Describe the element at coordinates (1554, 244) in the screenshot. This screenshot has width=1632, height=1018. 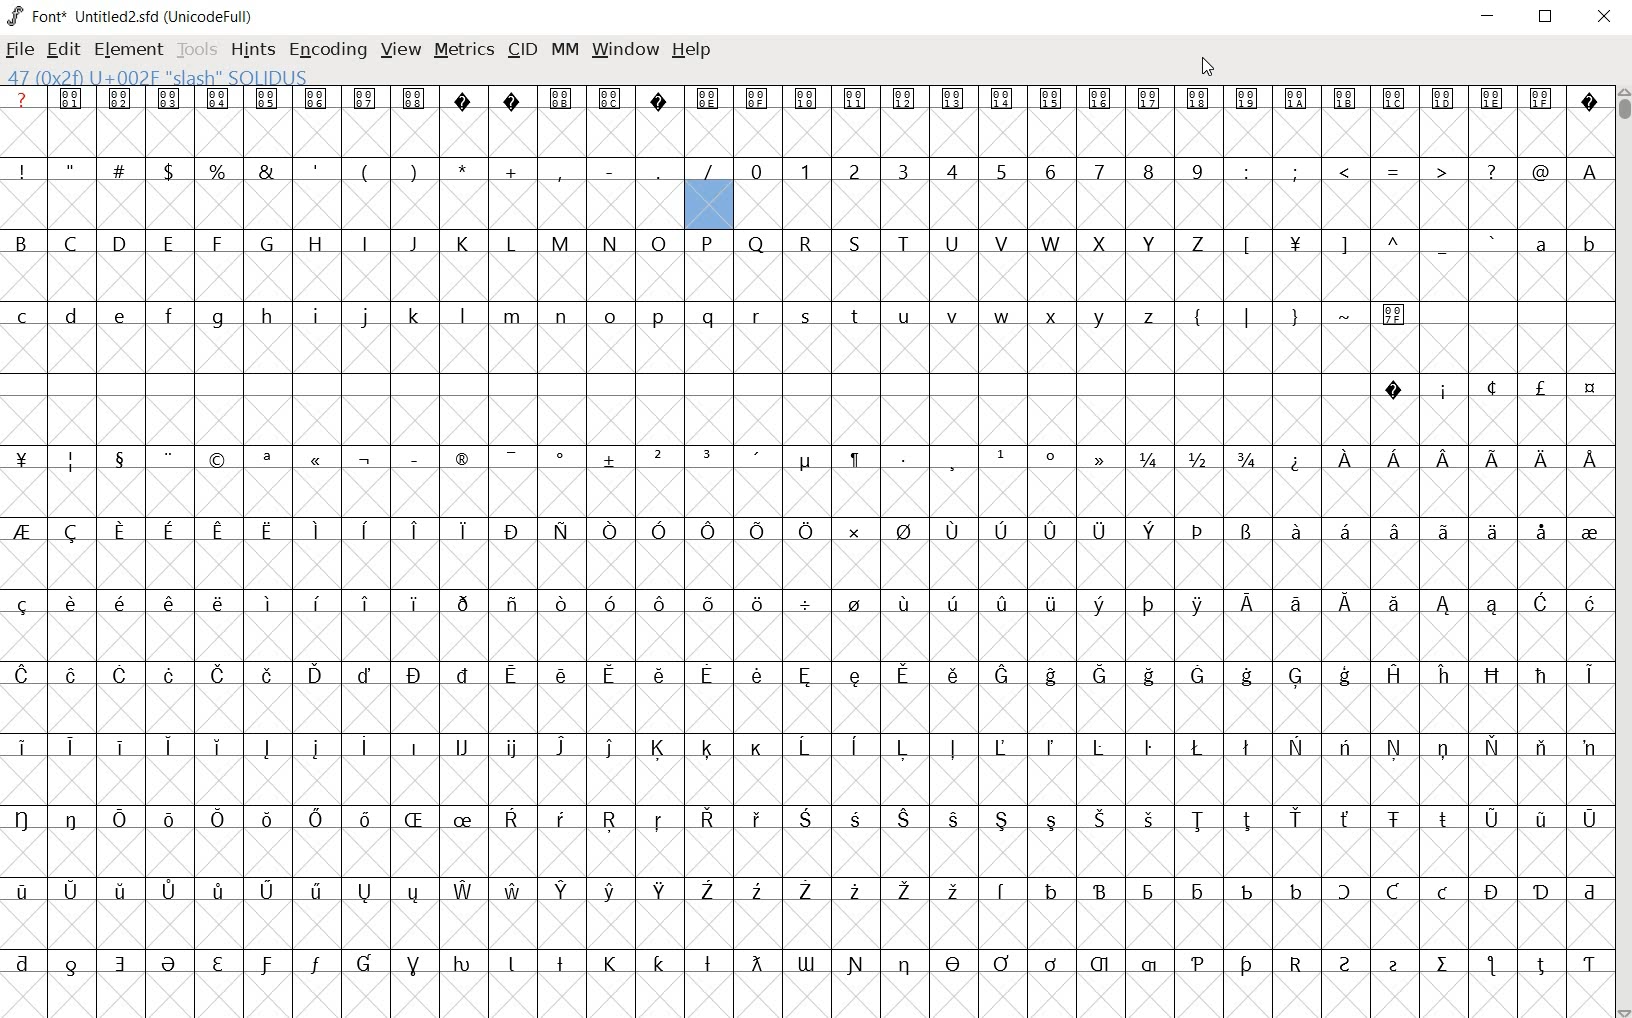
I see `small letters a - b` at that location.